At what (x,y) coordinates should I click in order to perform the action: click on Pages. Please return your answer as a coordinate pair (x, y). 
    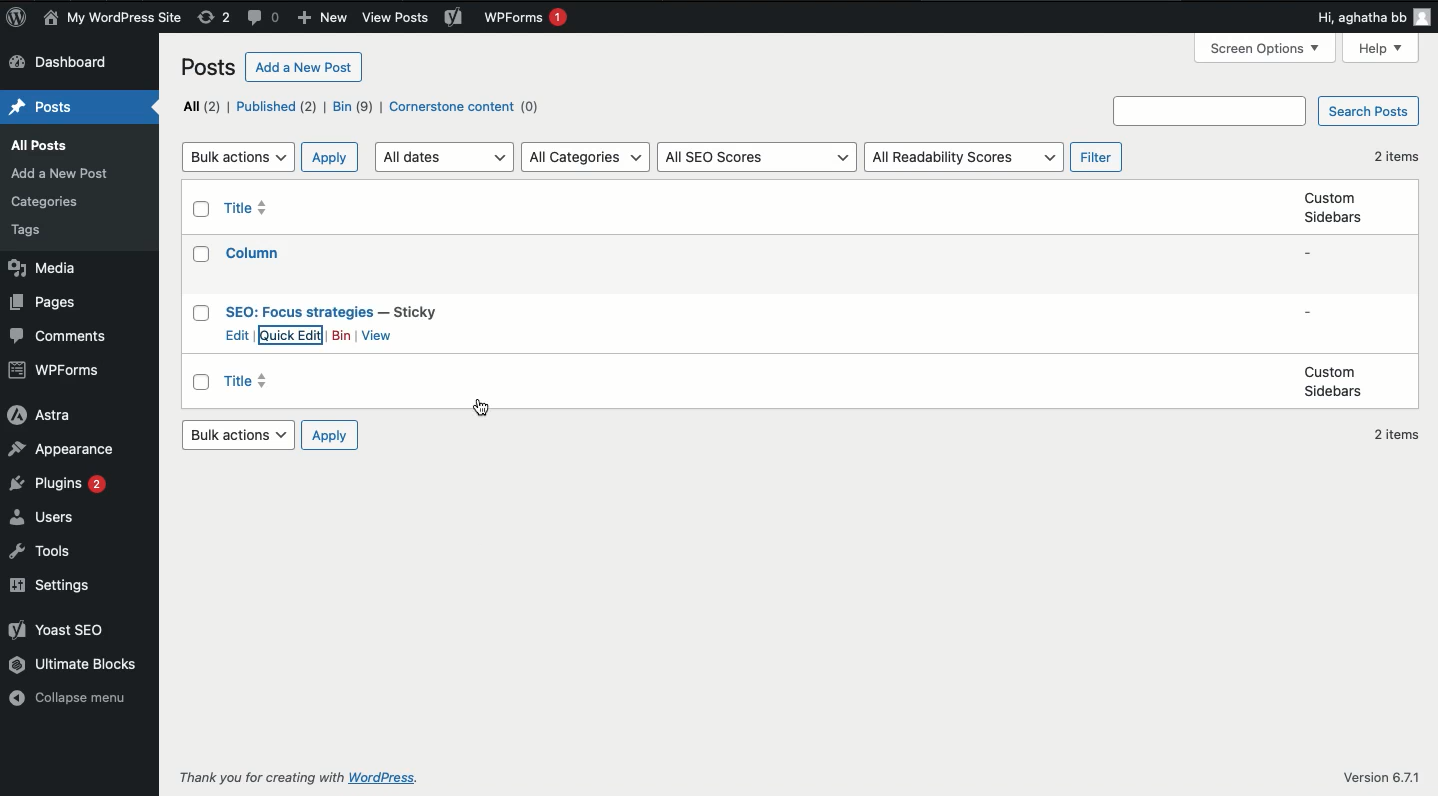
    Looking at the image, I should click on (43, 303).